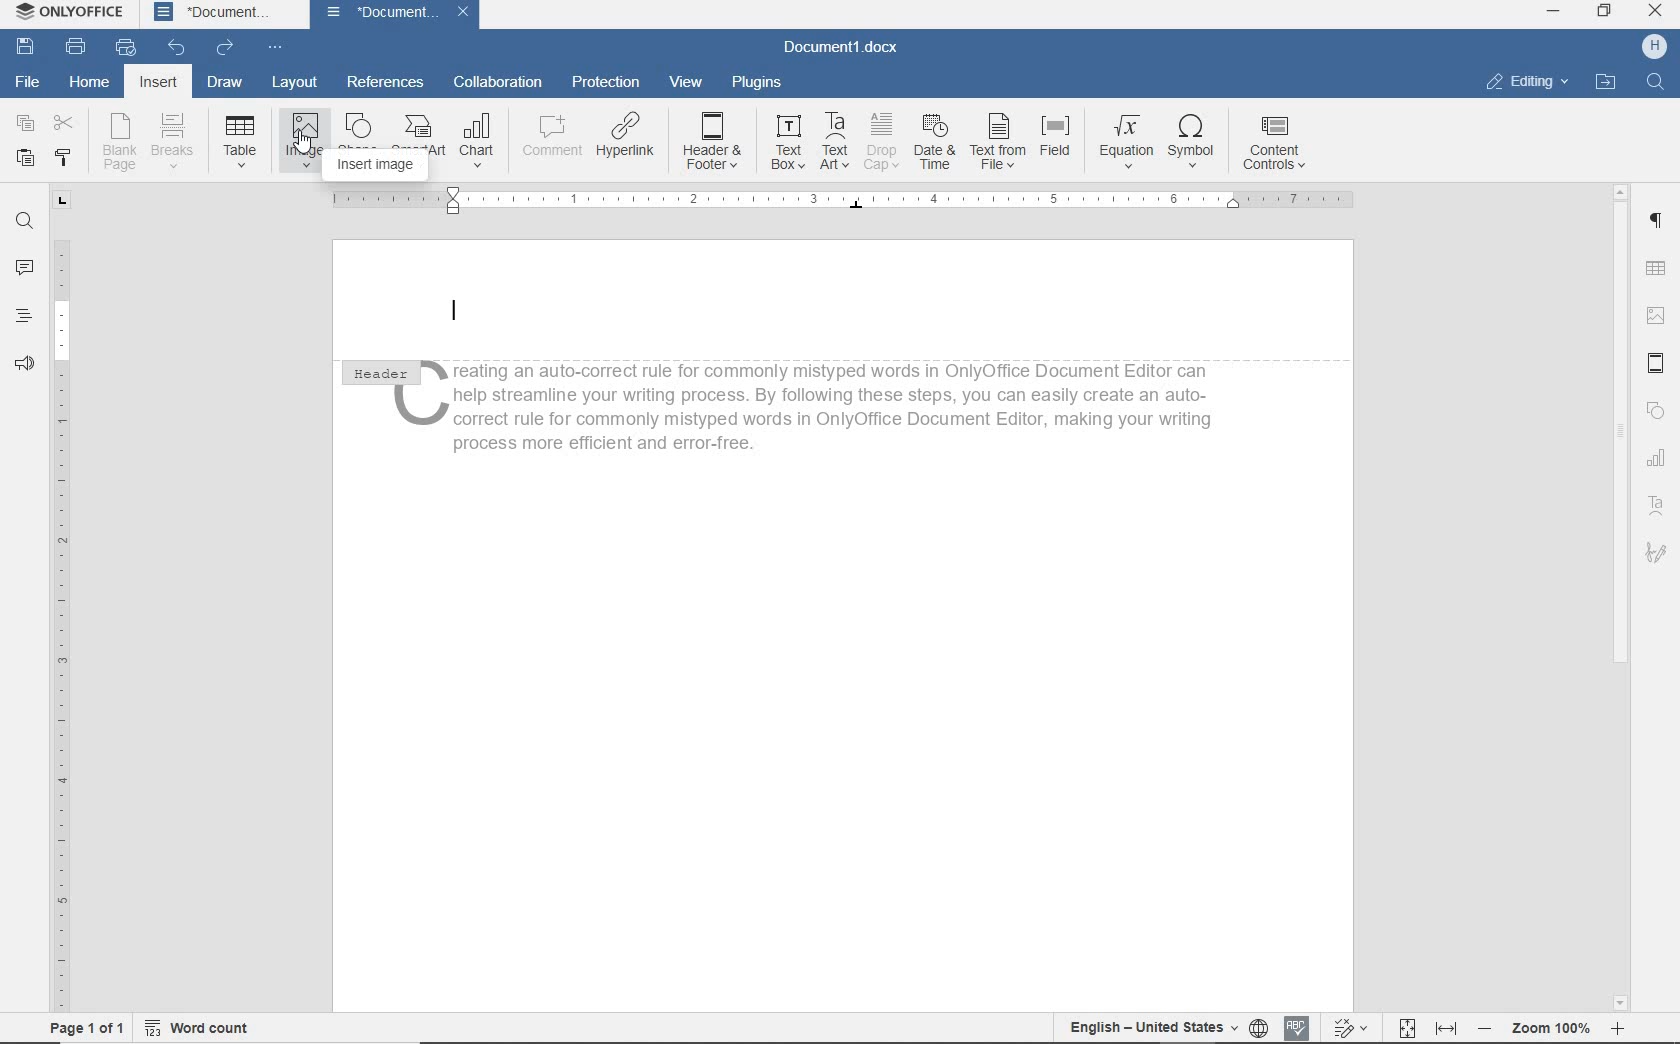  I want to click on SMART ART, so click(416, 128).